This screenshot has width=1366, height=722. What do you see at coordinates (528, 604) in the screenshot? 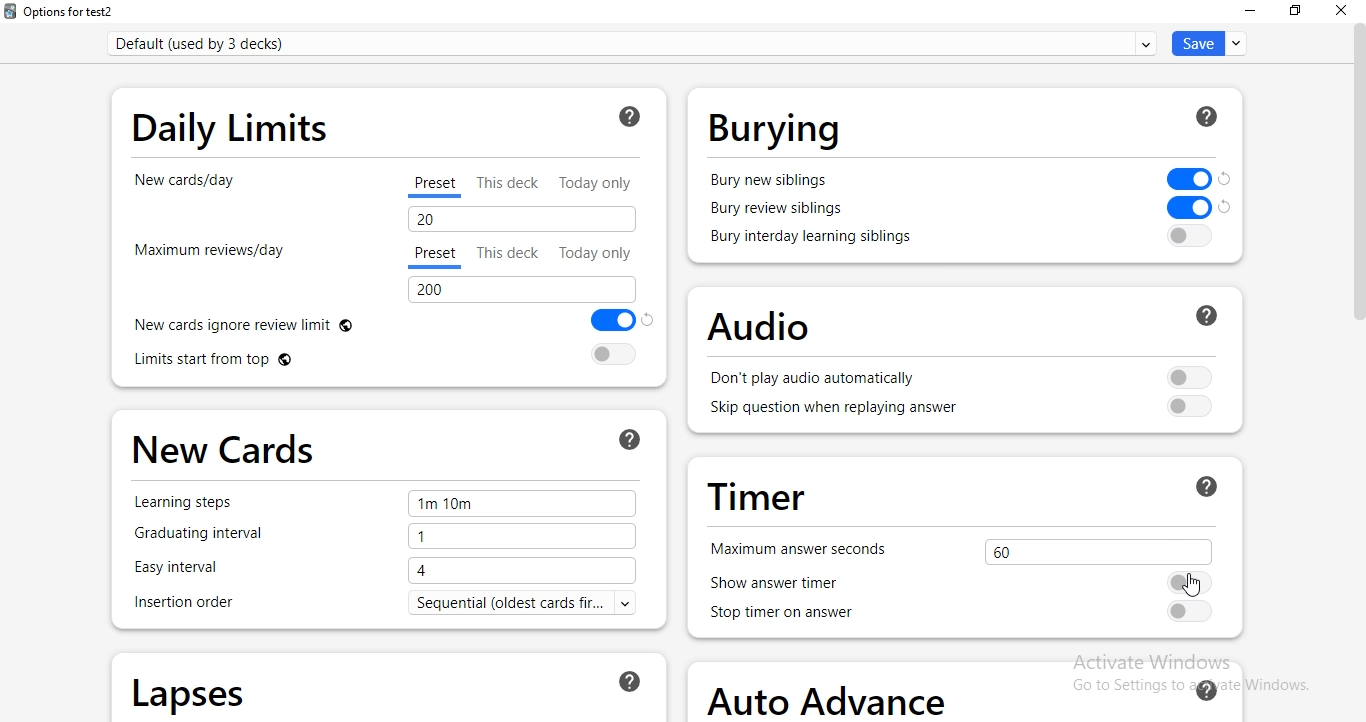
I see `text` at bounding box center [528, 604].